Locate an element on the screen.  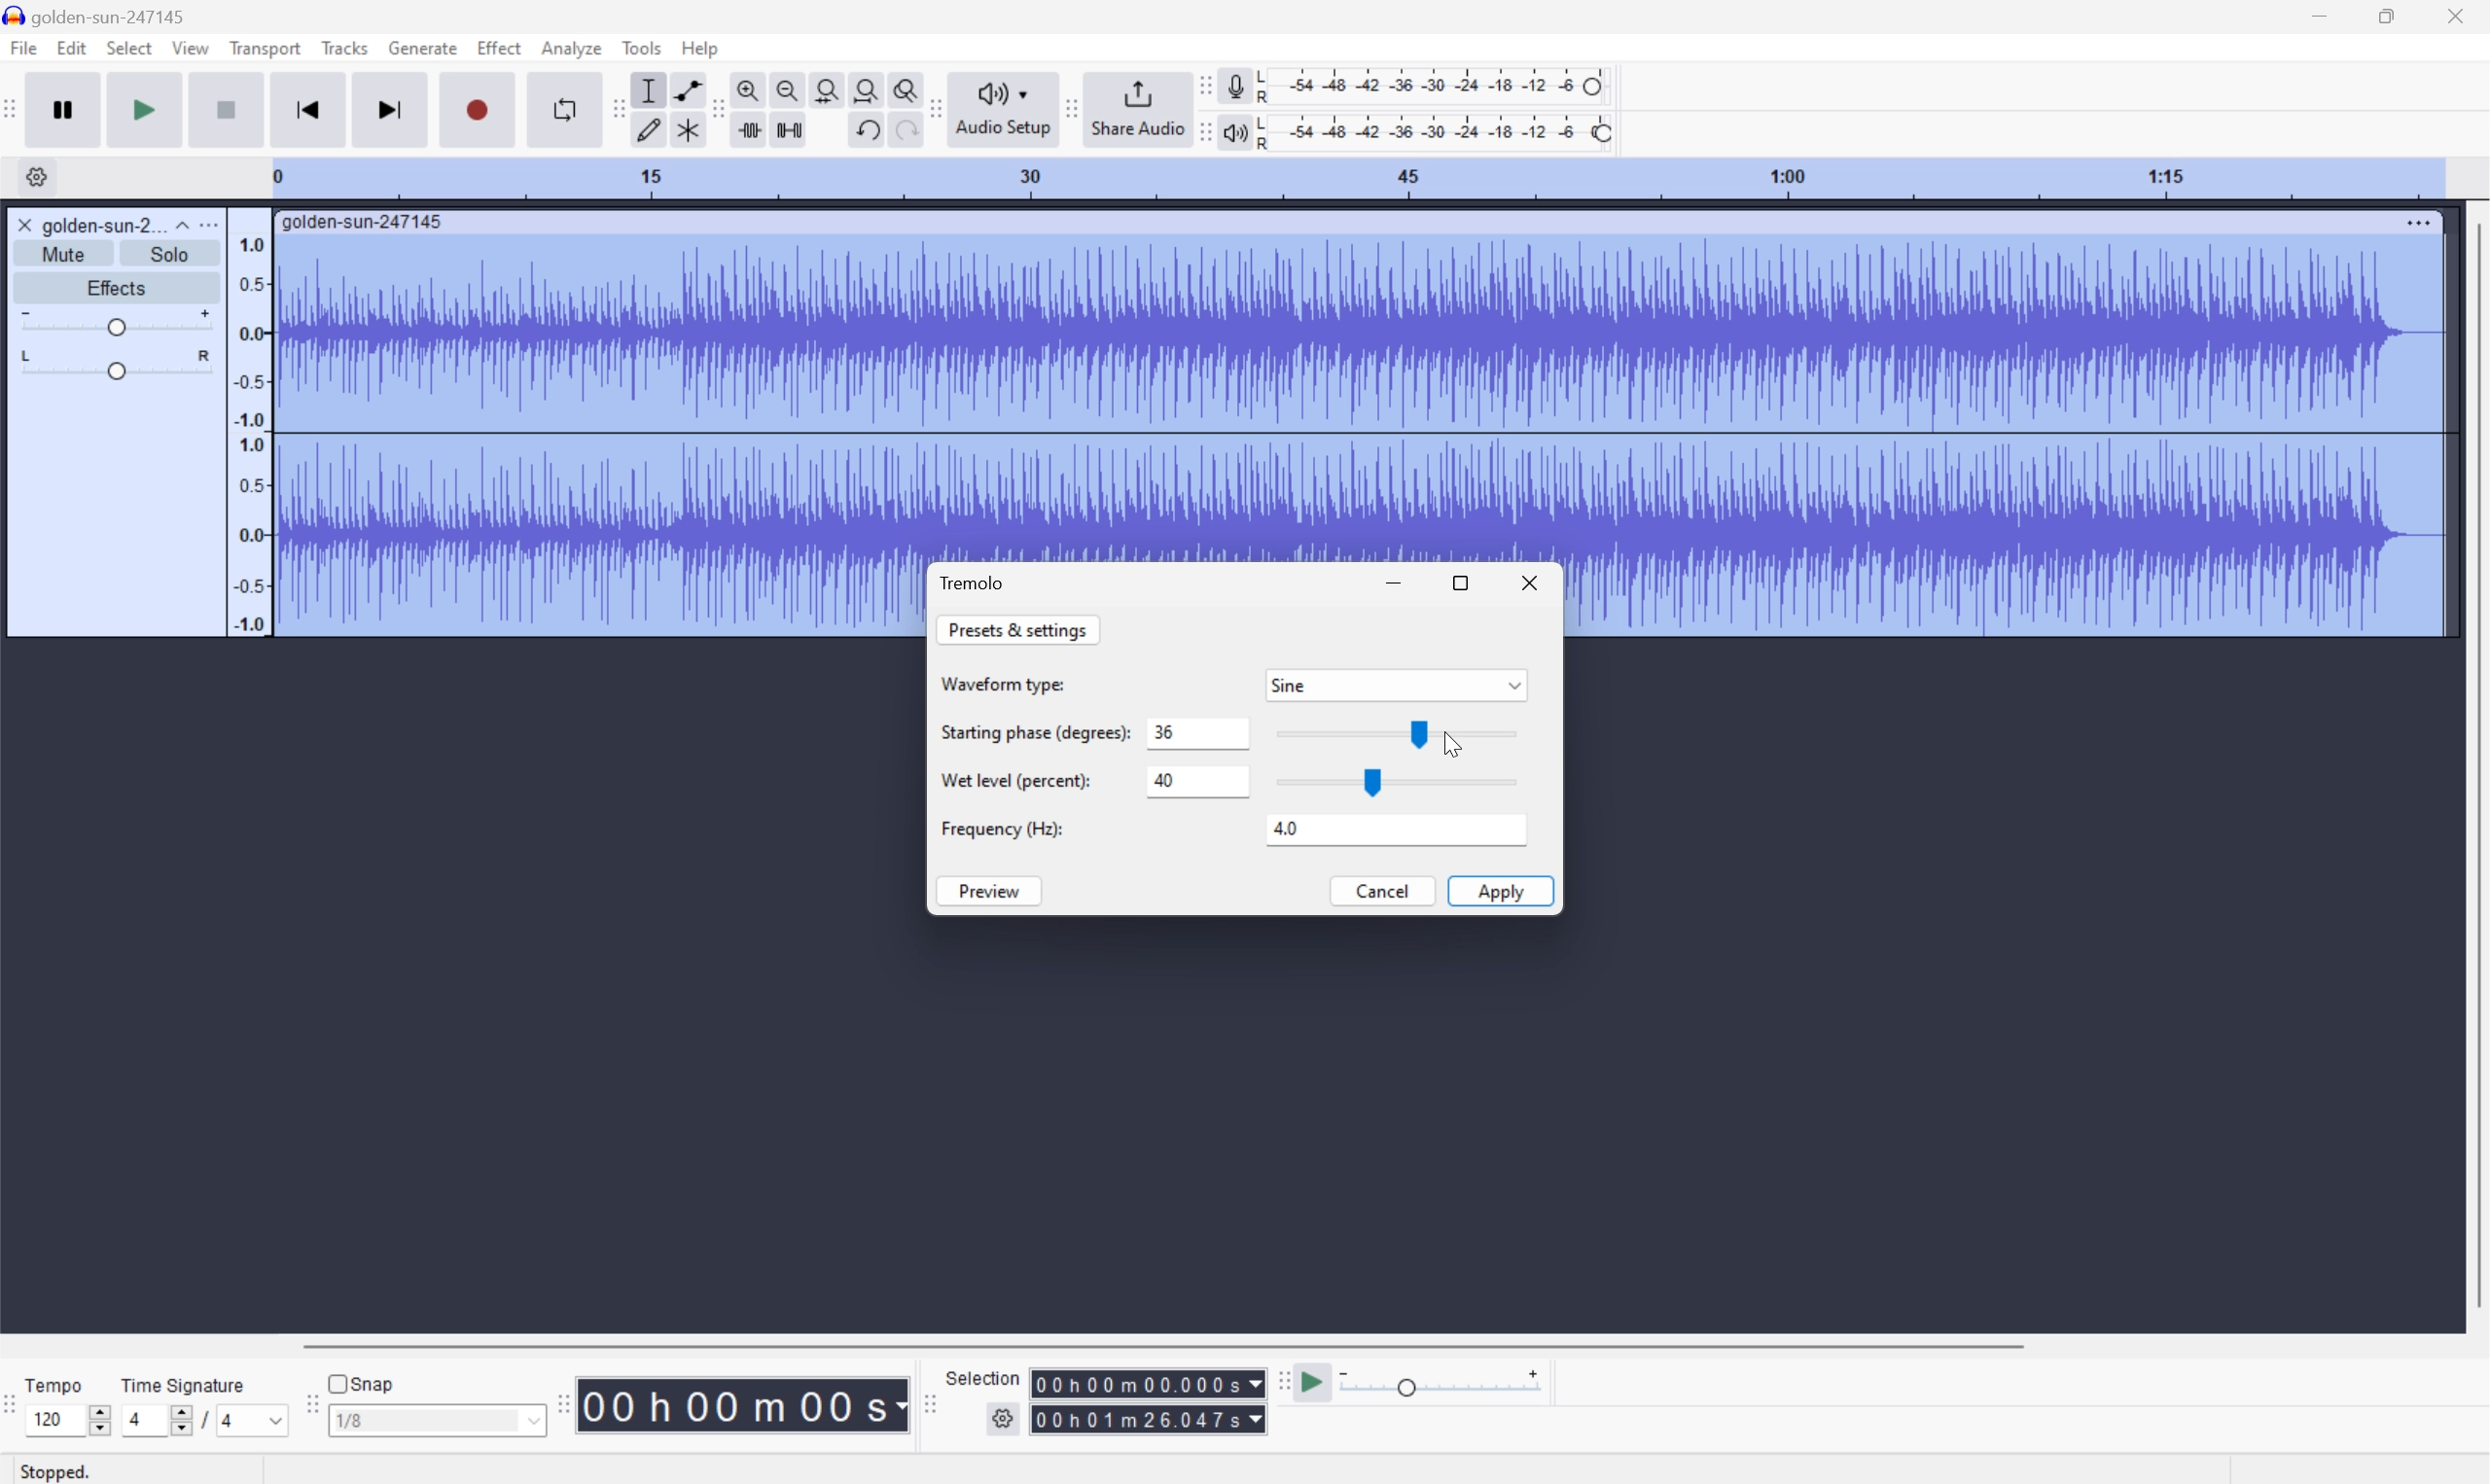
Audacity audio share toolbar is located at coordinates (936, 105).